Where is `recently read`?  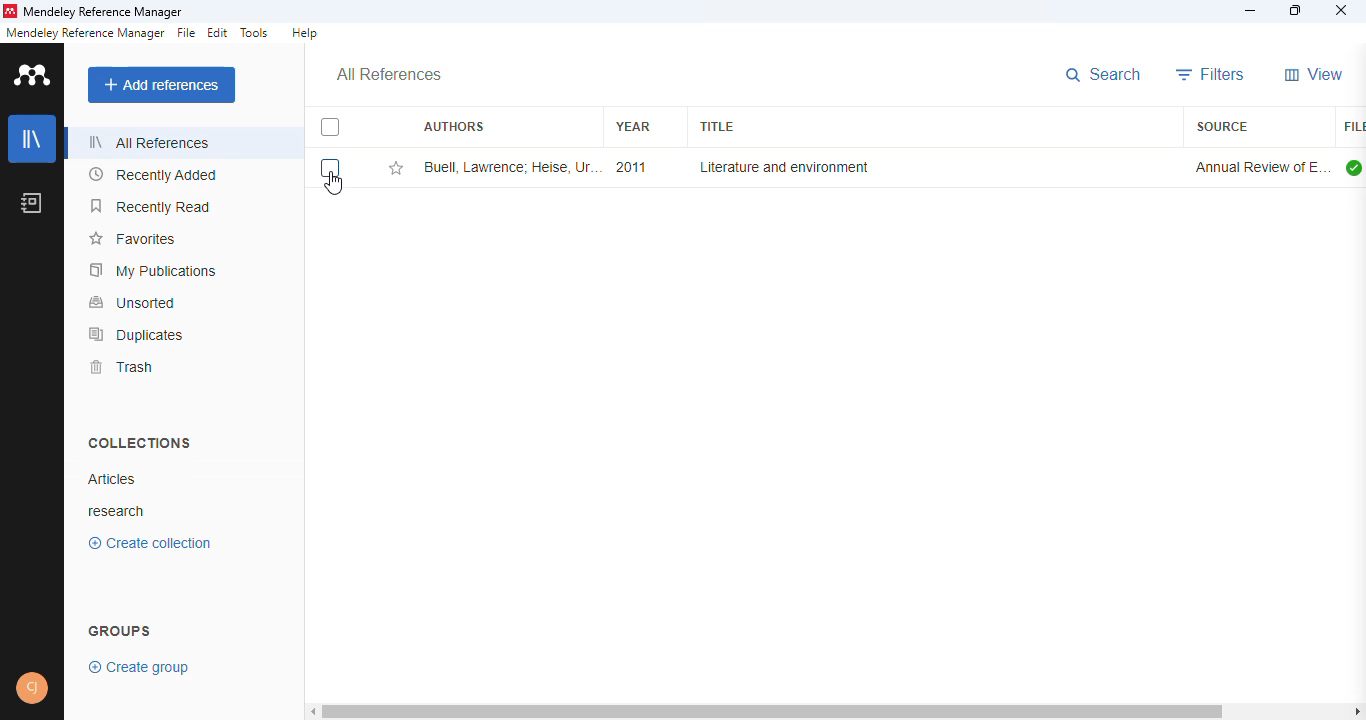
recently read is located at coordinates (150, 206).